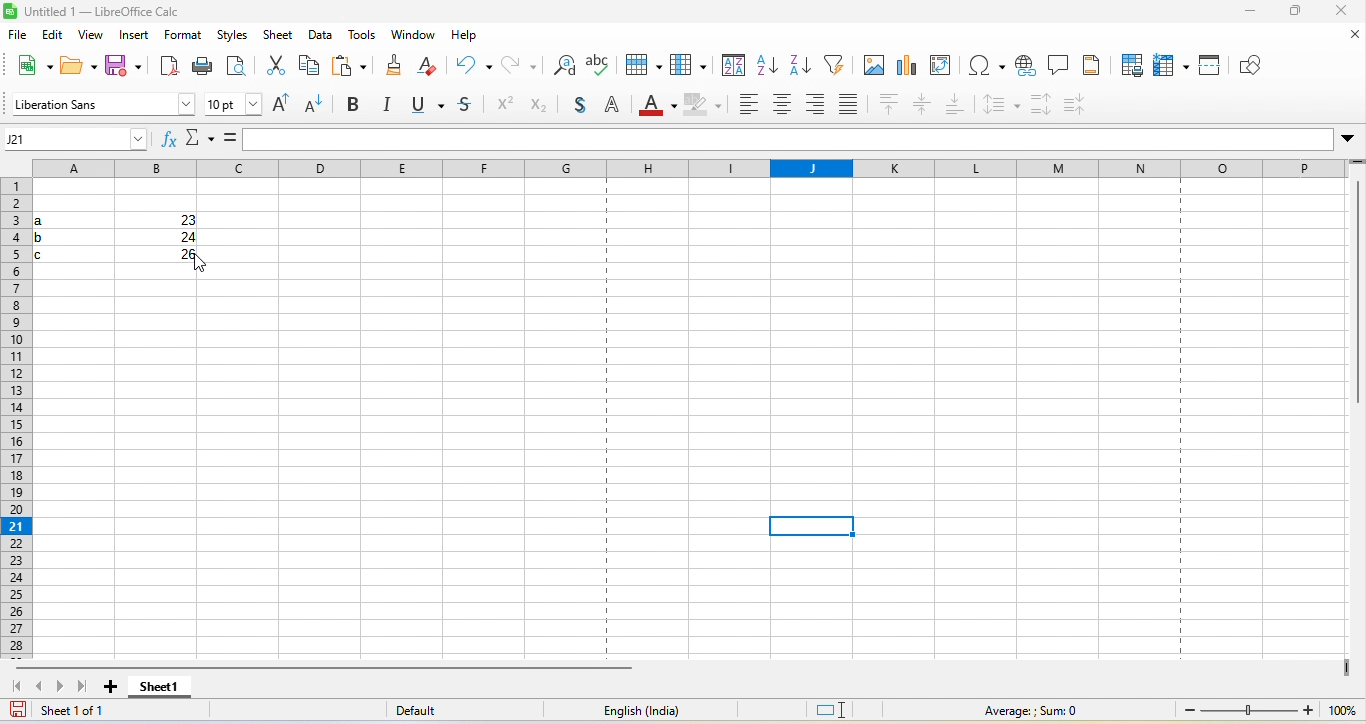 The height and width of the screenshot is (724, 1366). I want to click on vertical scroll bar, so click(1357, 298).